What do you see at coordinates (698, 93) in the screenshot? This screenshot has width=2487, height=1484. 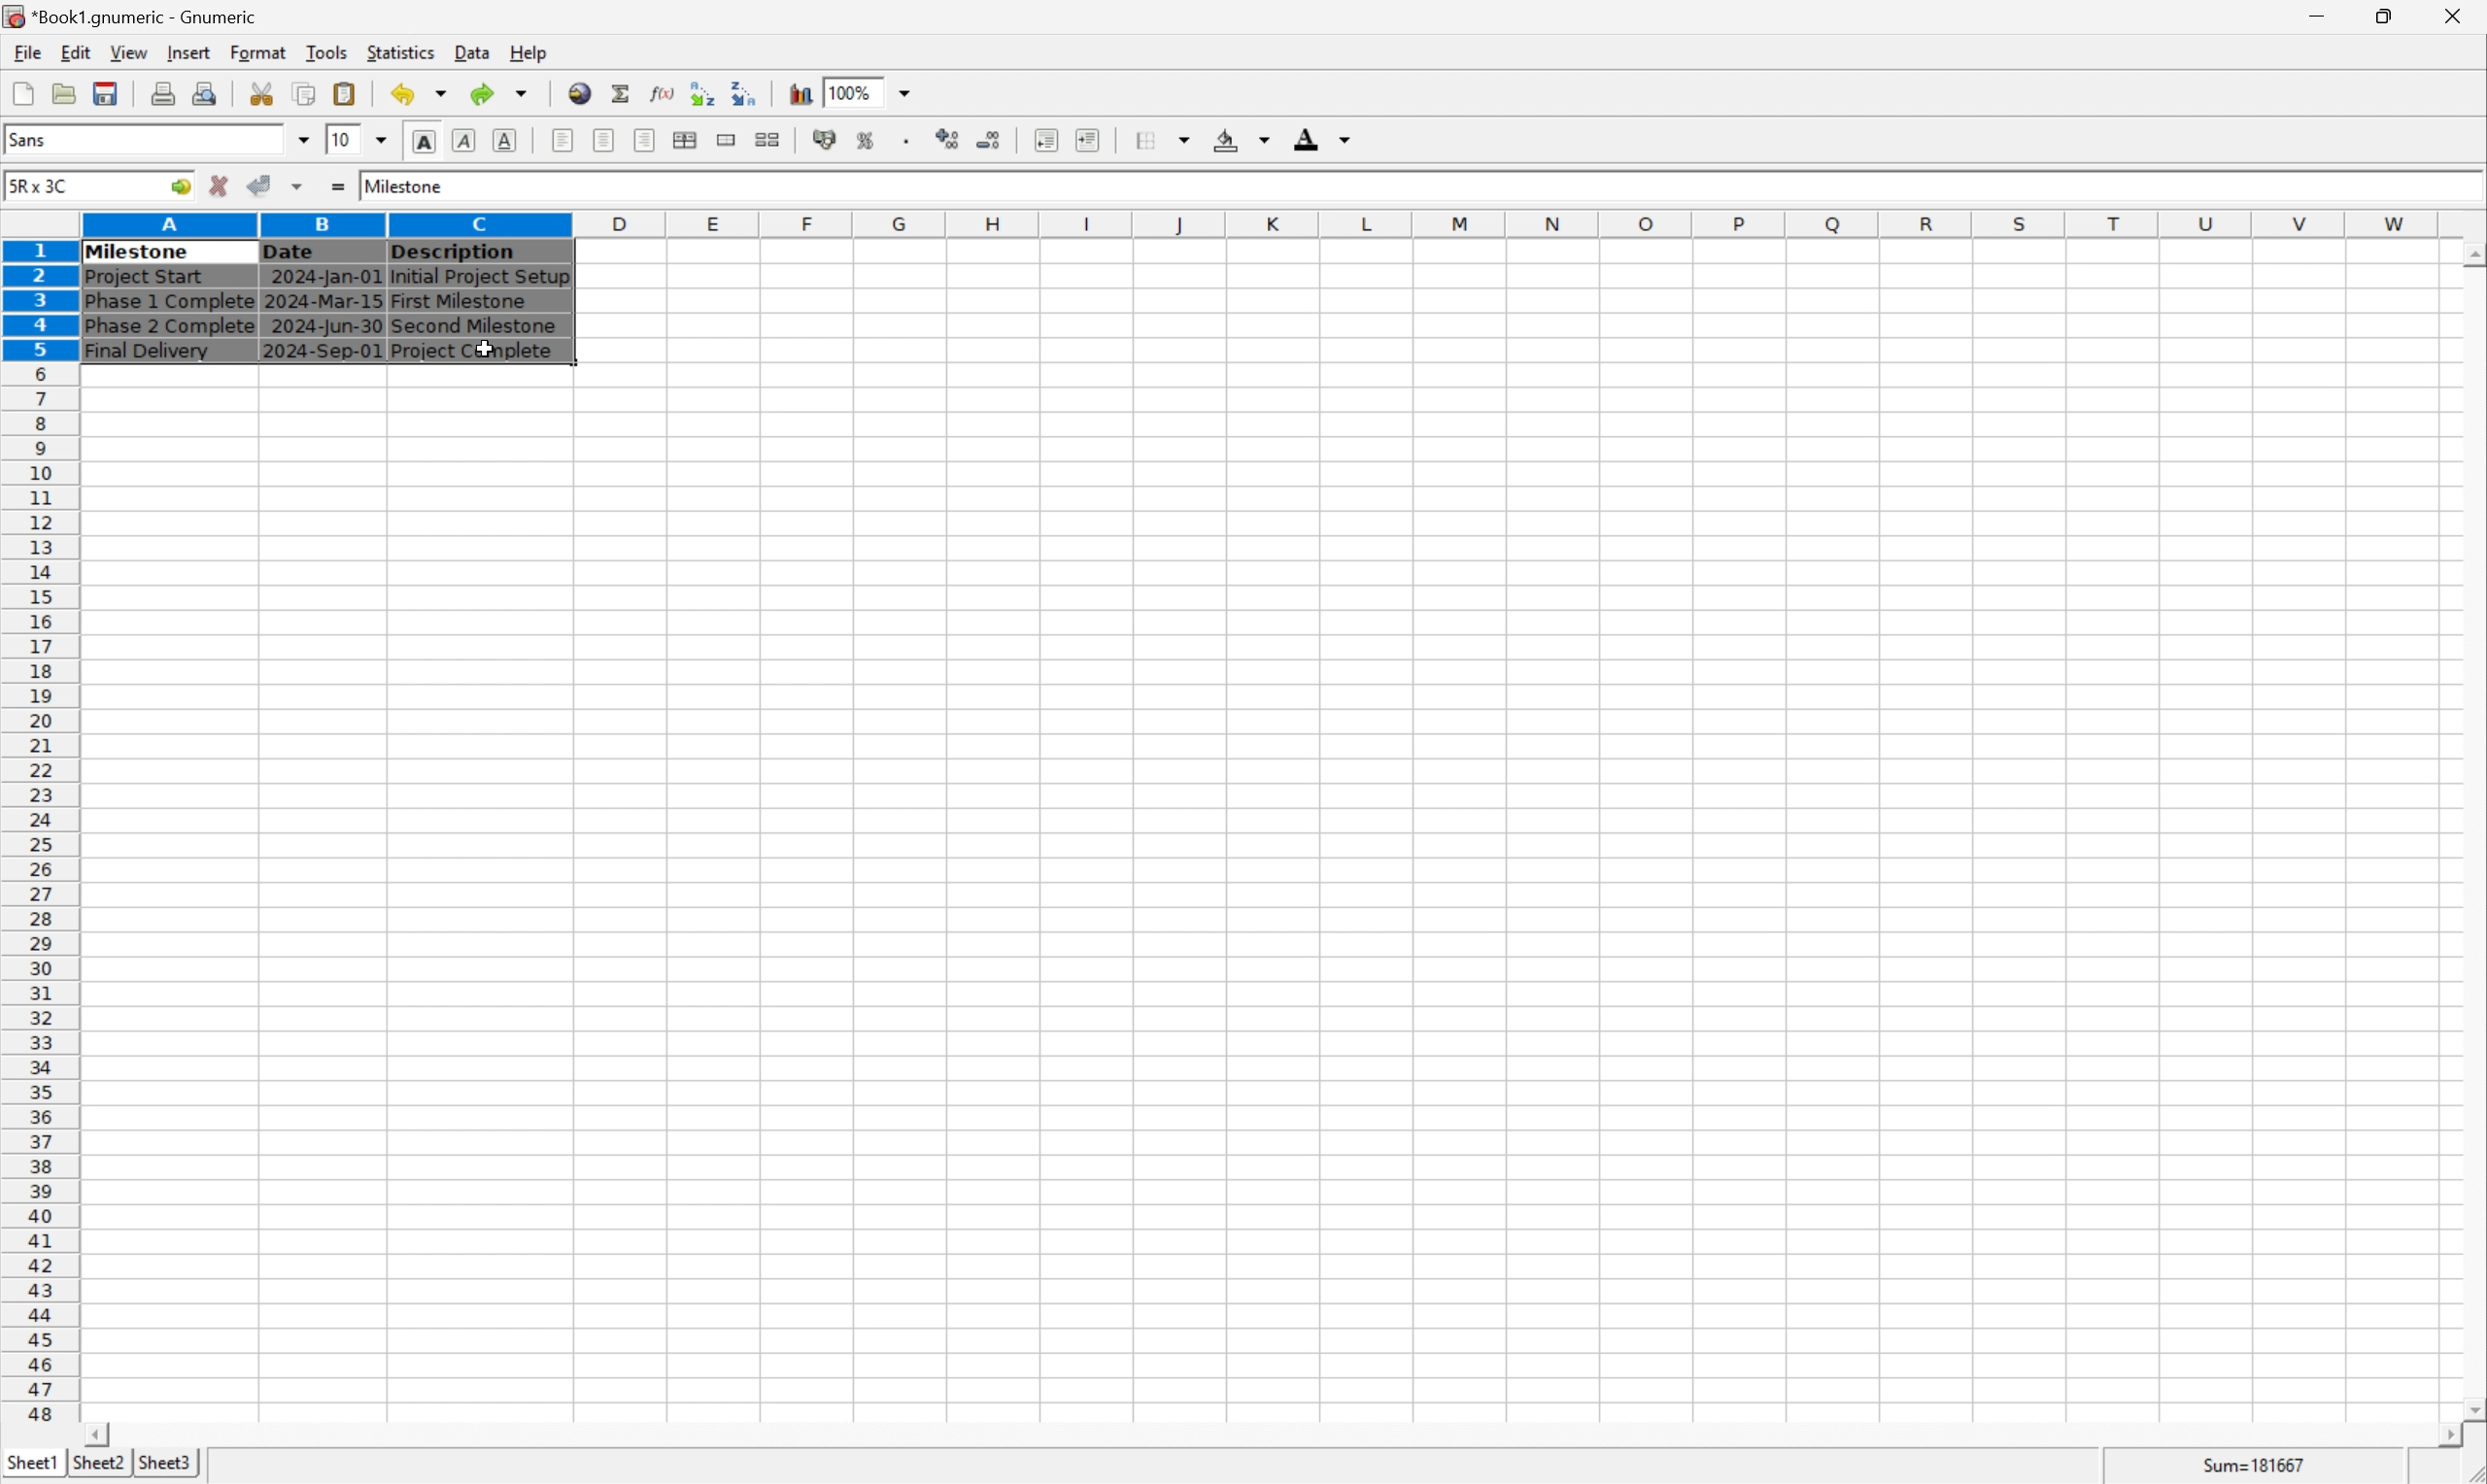 I see `Sort the selected region in increasing order based on the first column selected` at bounding box center [698, 93].